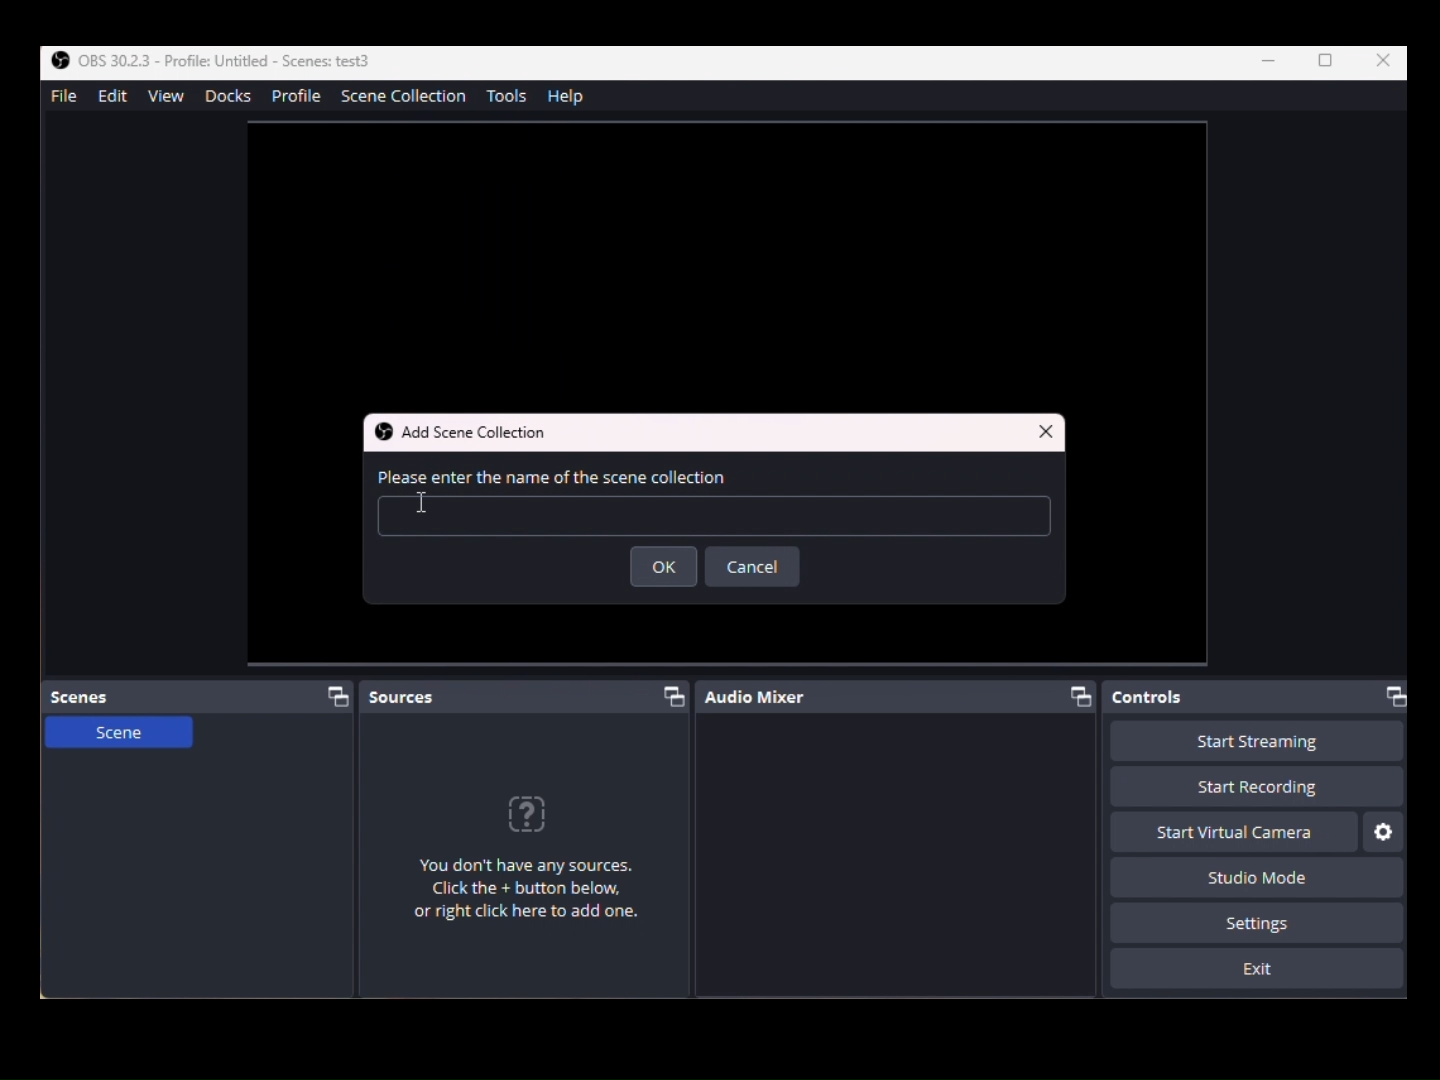 Image resolution: width=1440 pixels, height=1080 pixels. Describe the element at coordinates (1385, 832) in the screenshot. I see `Settings` at that location.